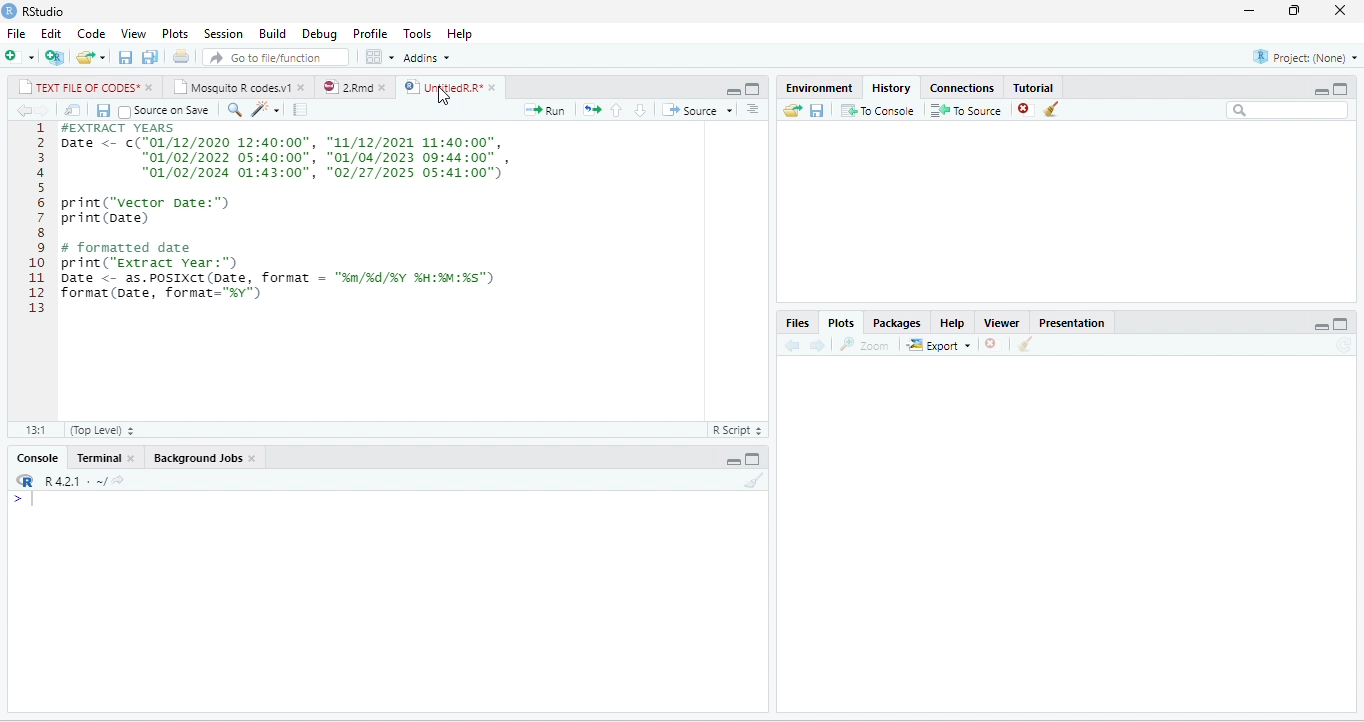 This screenshot has height=722, width=1364. I want to click on Plots, so click(175, 34).